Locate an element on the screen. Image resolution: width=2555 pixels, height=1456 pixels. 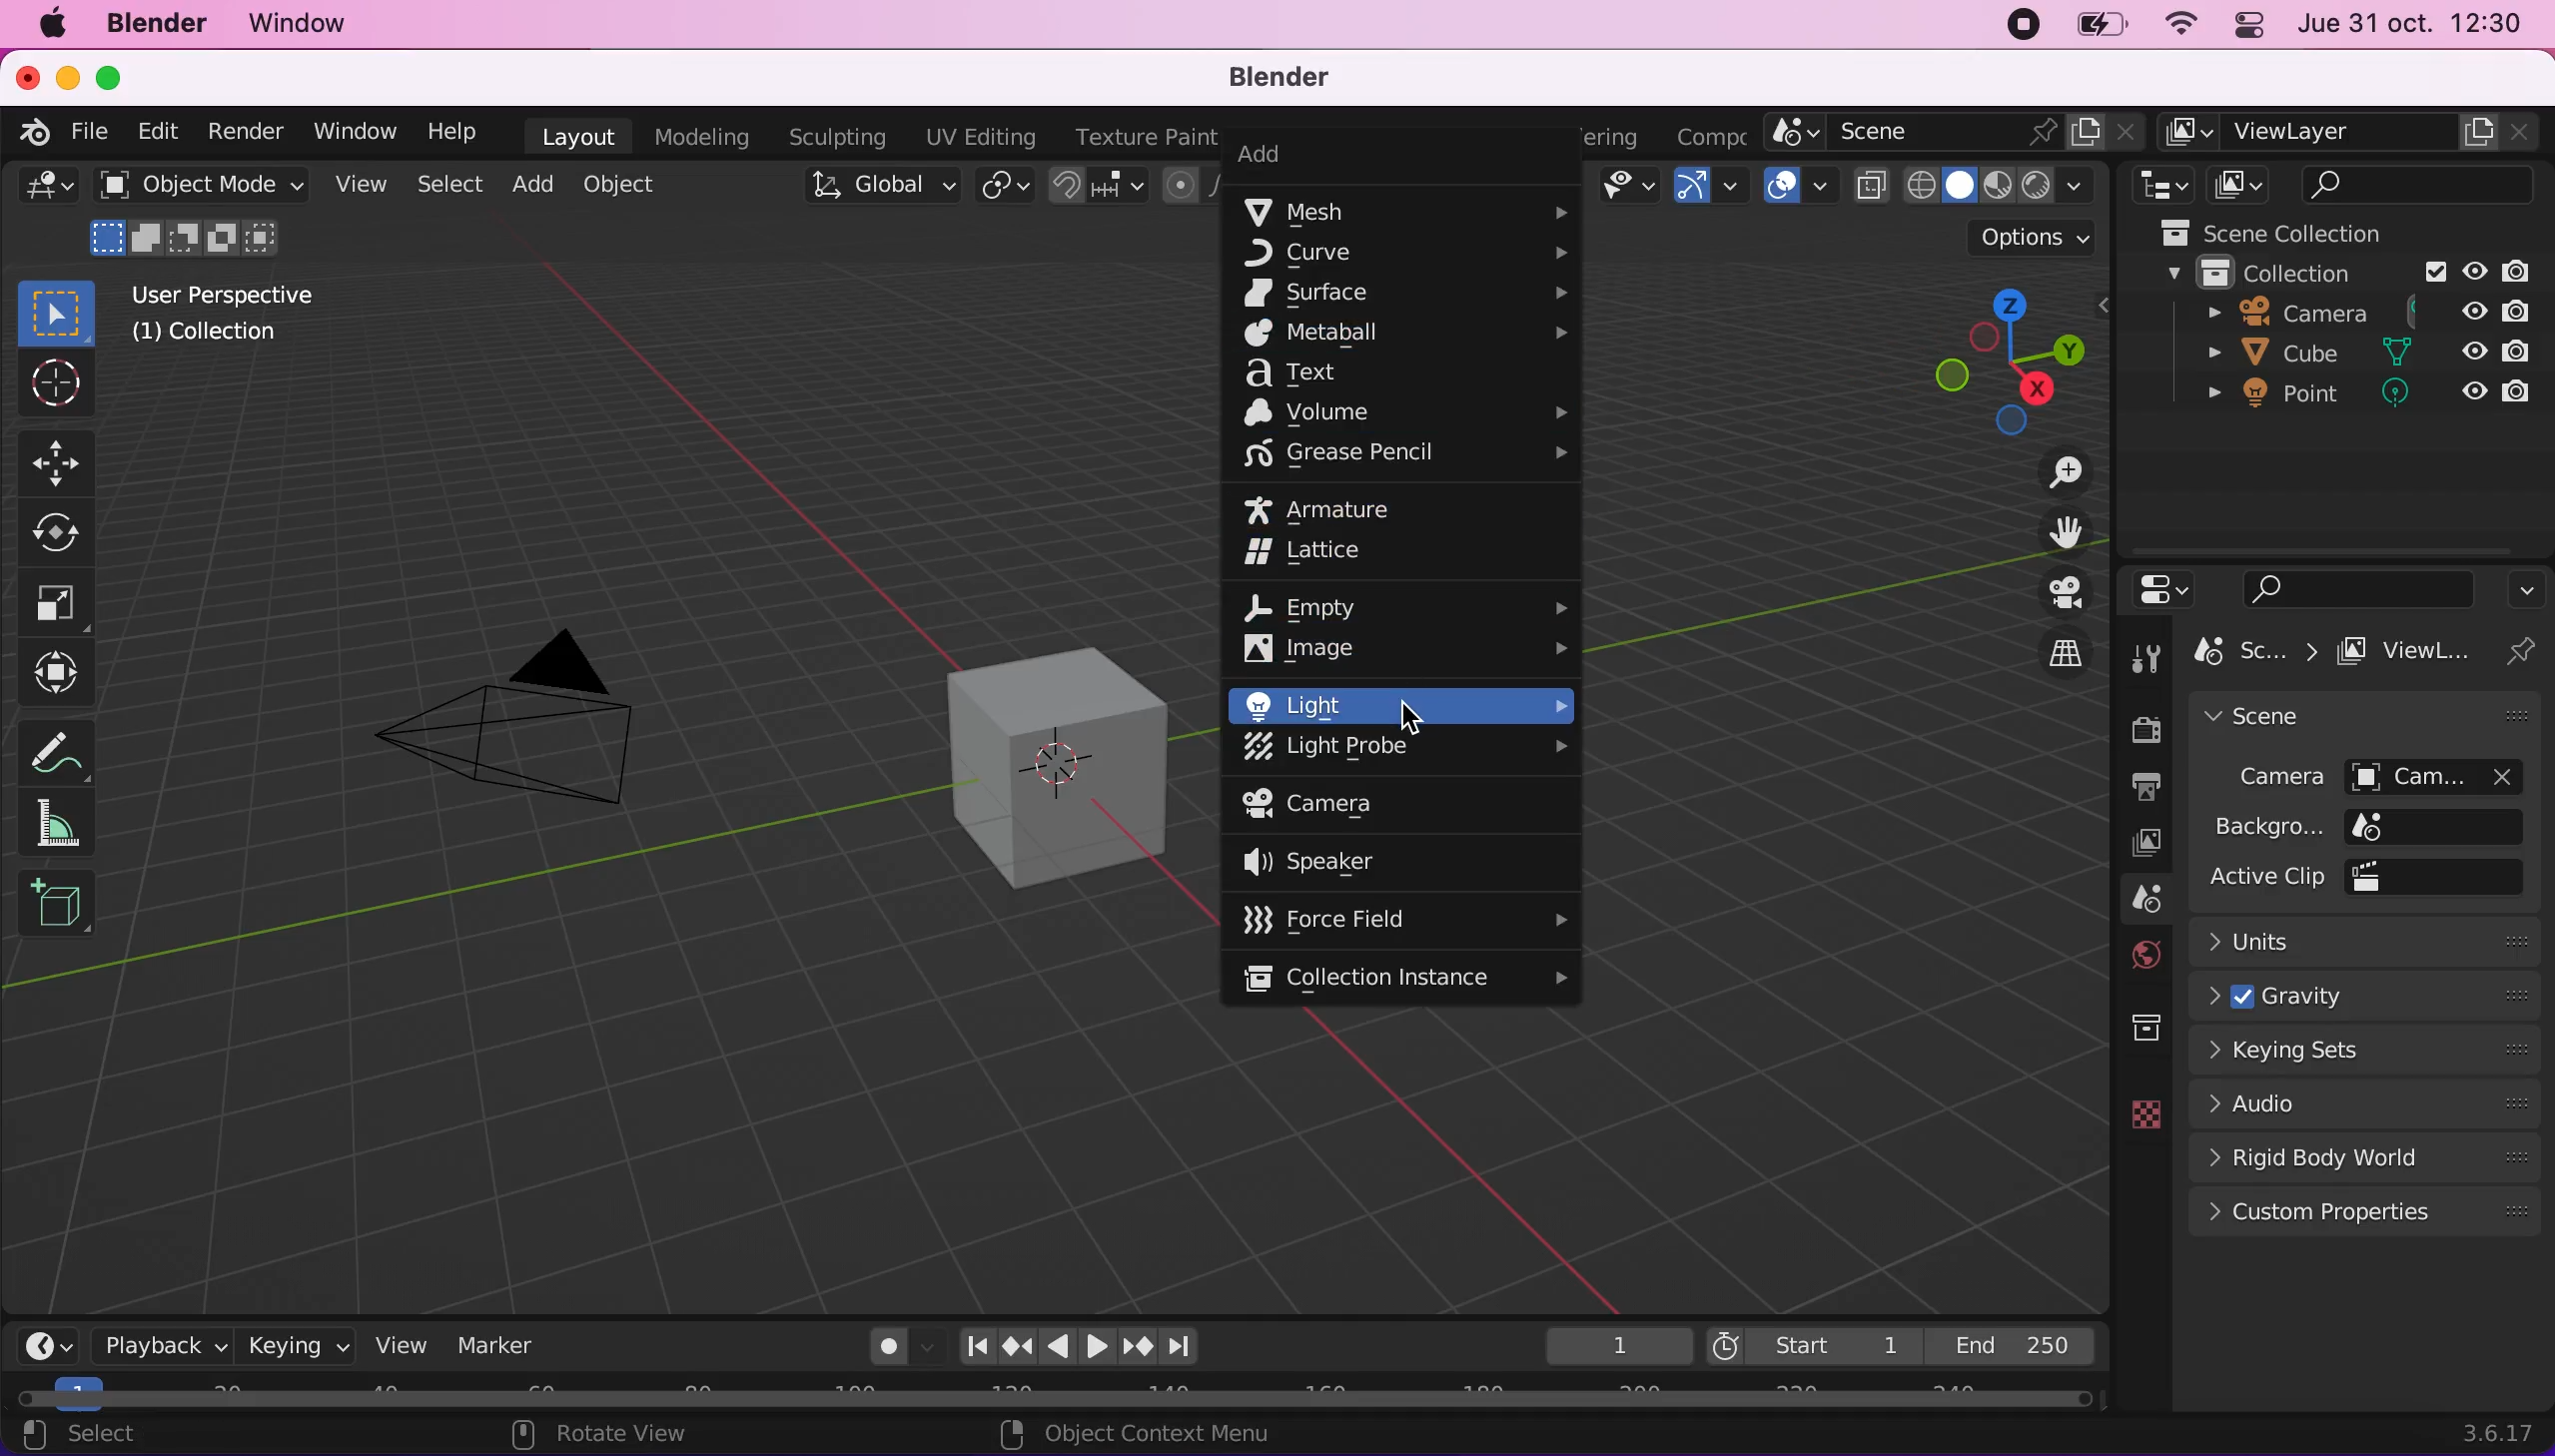
camera is located at coordinates (1344, 803).